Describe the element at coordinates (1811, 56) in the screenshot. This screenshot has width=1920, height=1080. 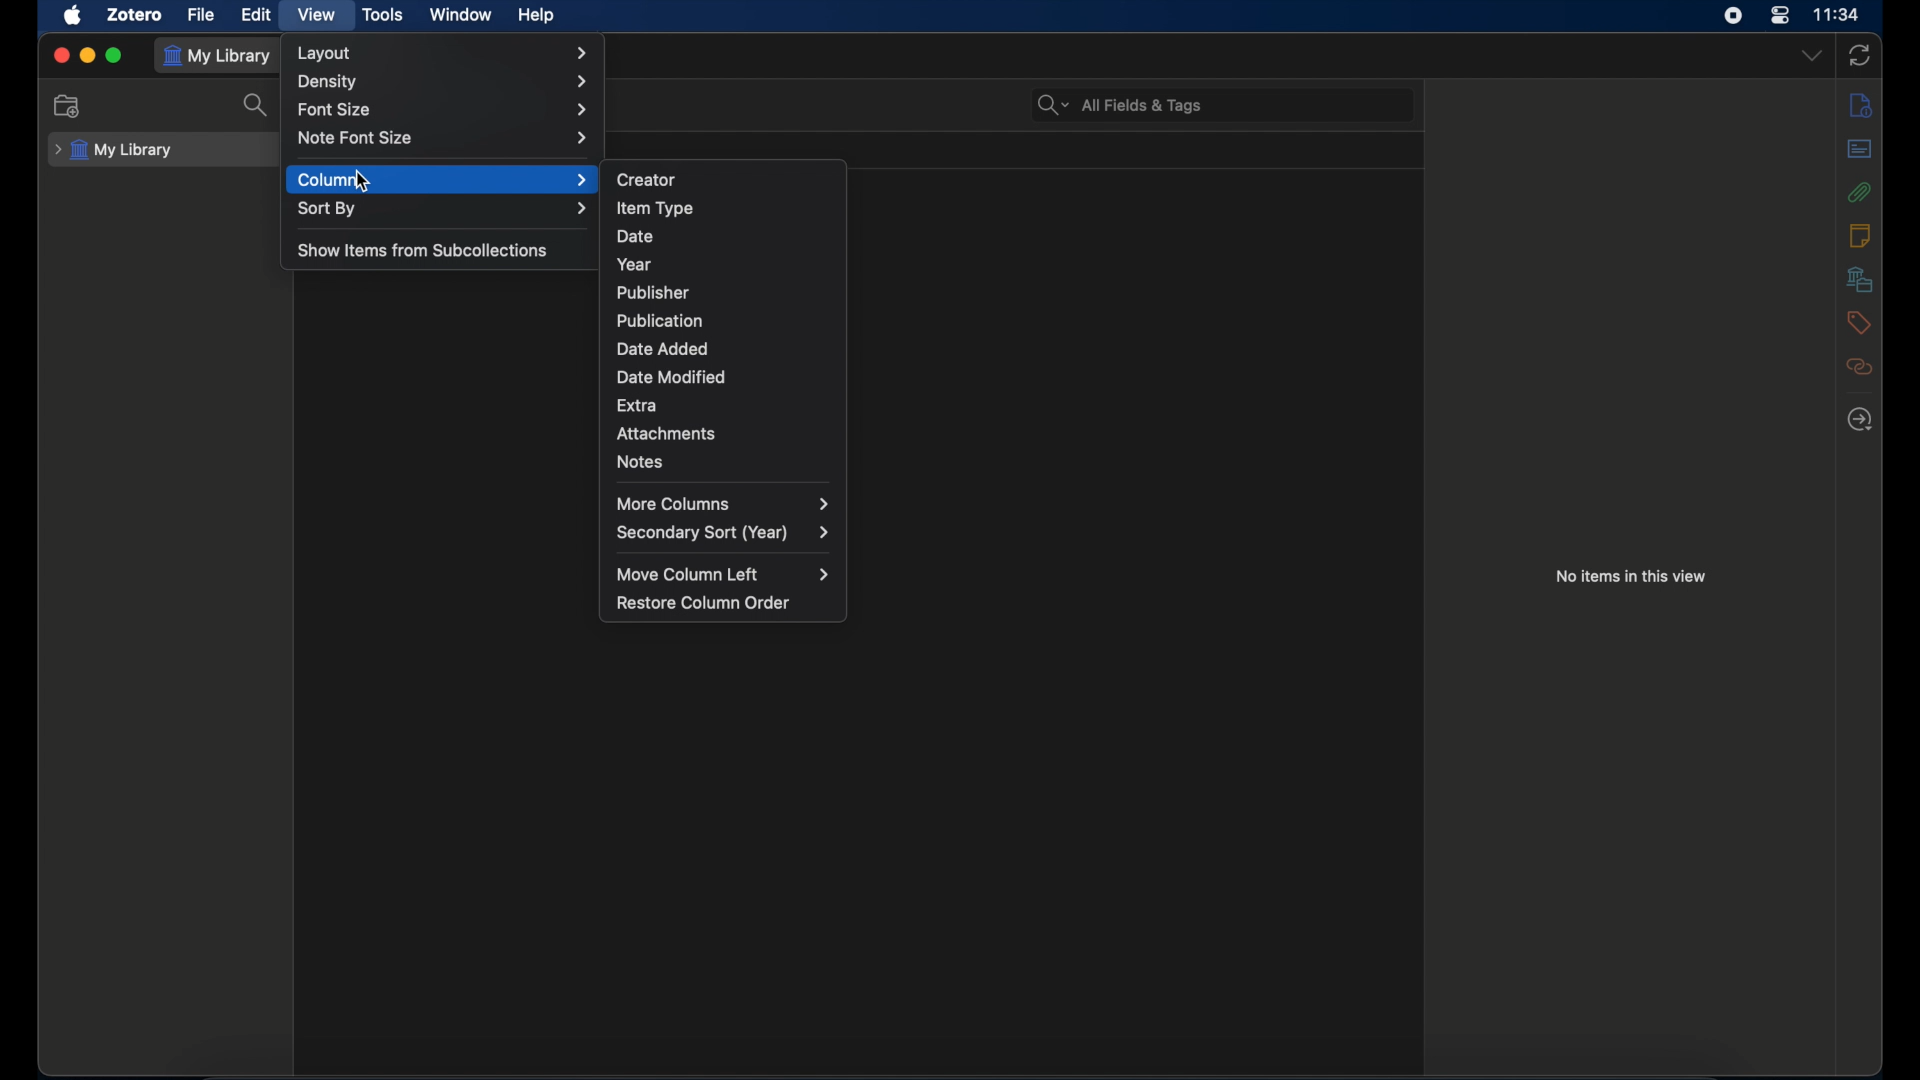
I see `dropdown` at that location.